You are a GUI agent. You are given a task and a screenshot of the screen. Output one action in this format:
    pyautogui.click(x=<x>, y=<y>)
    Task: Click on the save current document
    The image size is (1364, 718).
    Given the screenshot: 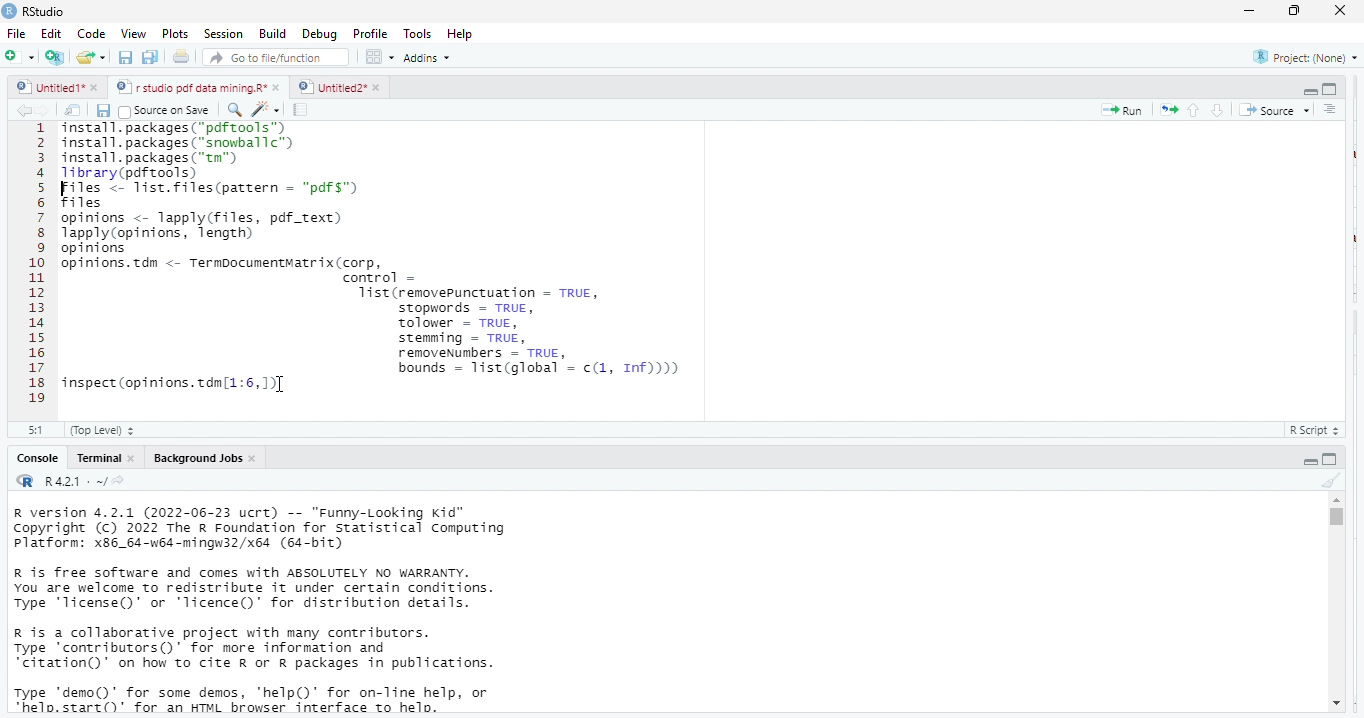 What is the action you would take?
    pyautogui.click(x=126, y=58)
    